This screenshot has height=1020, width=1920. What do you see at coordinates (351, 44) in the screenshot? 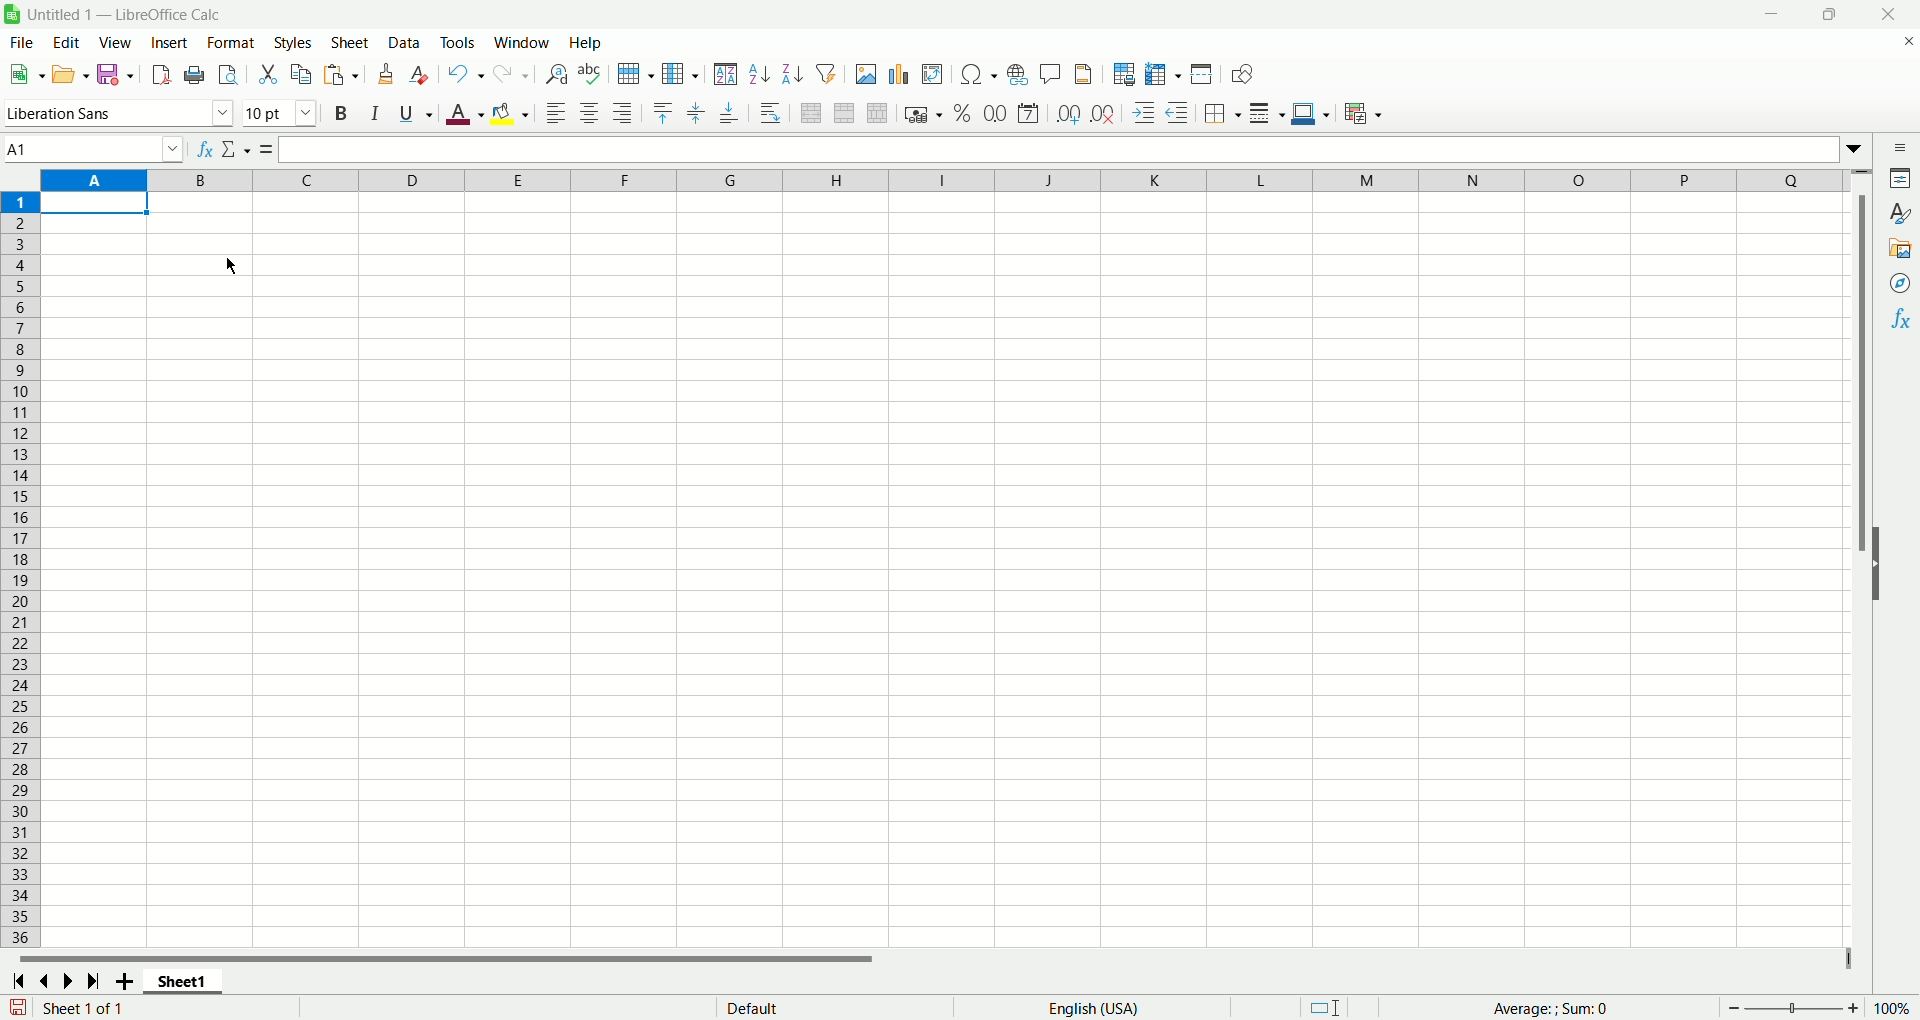
I see `sheet` at bounding box center [351, 44].